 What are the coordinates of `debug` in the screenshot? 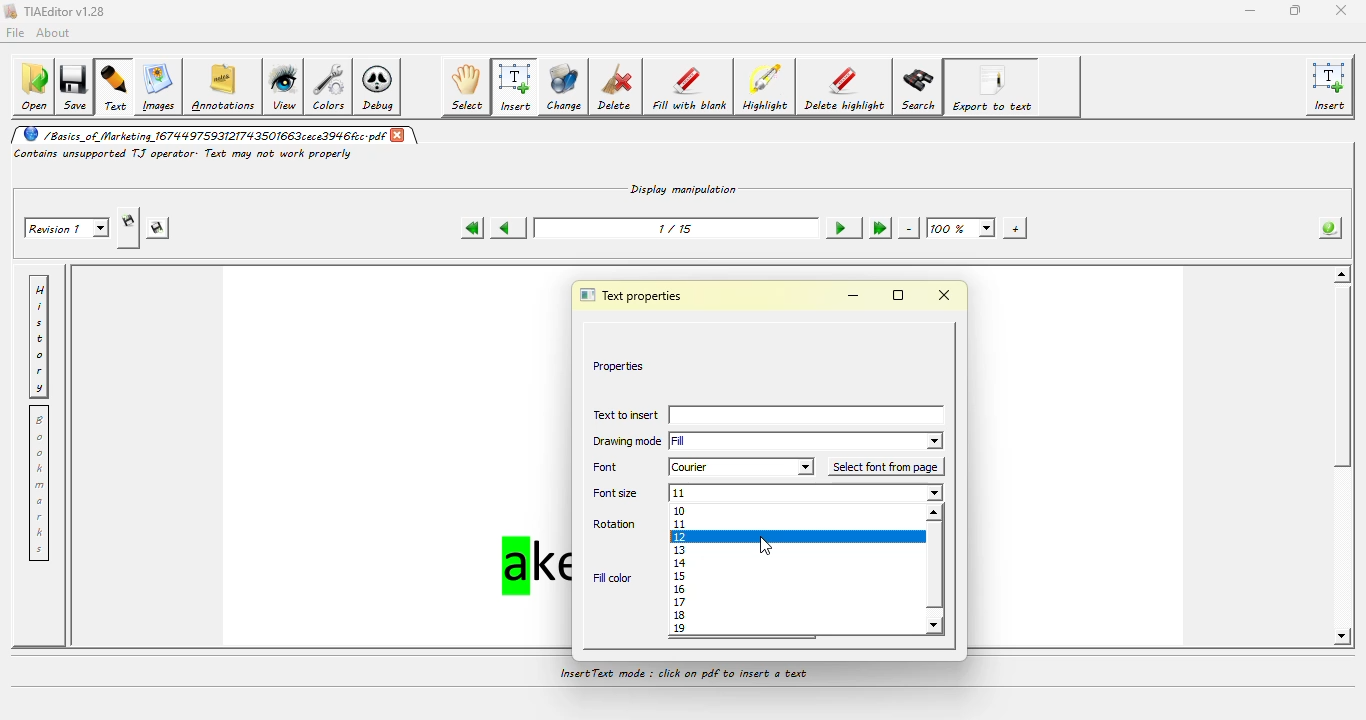 It's located at (381, 89).